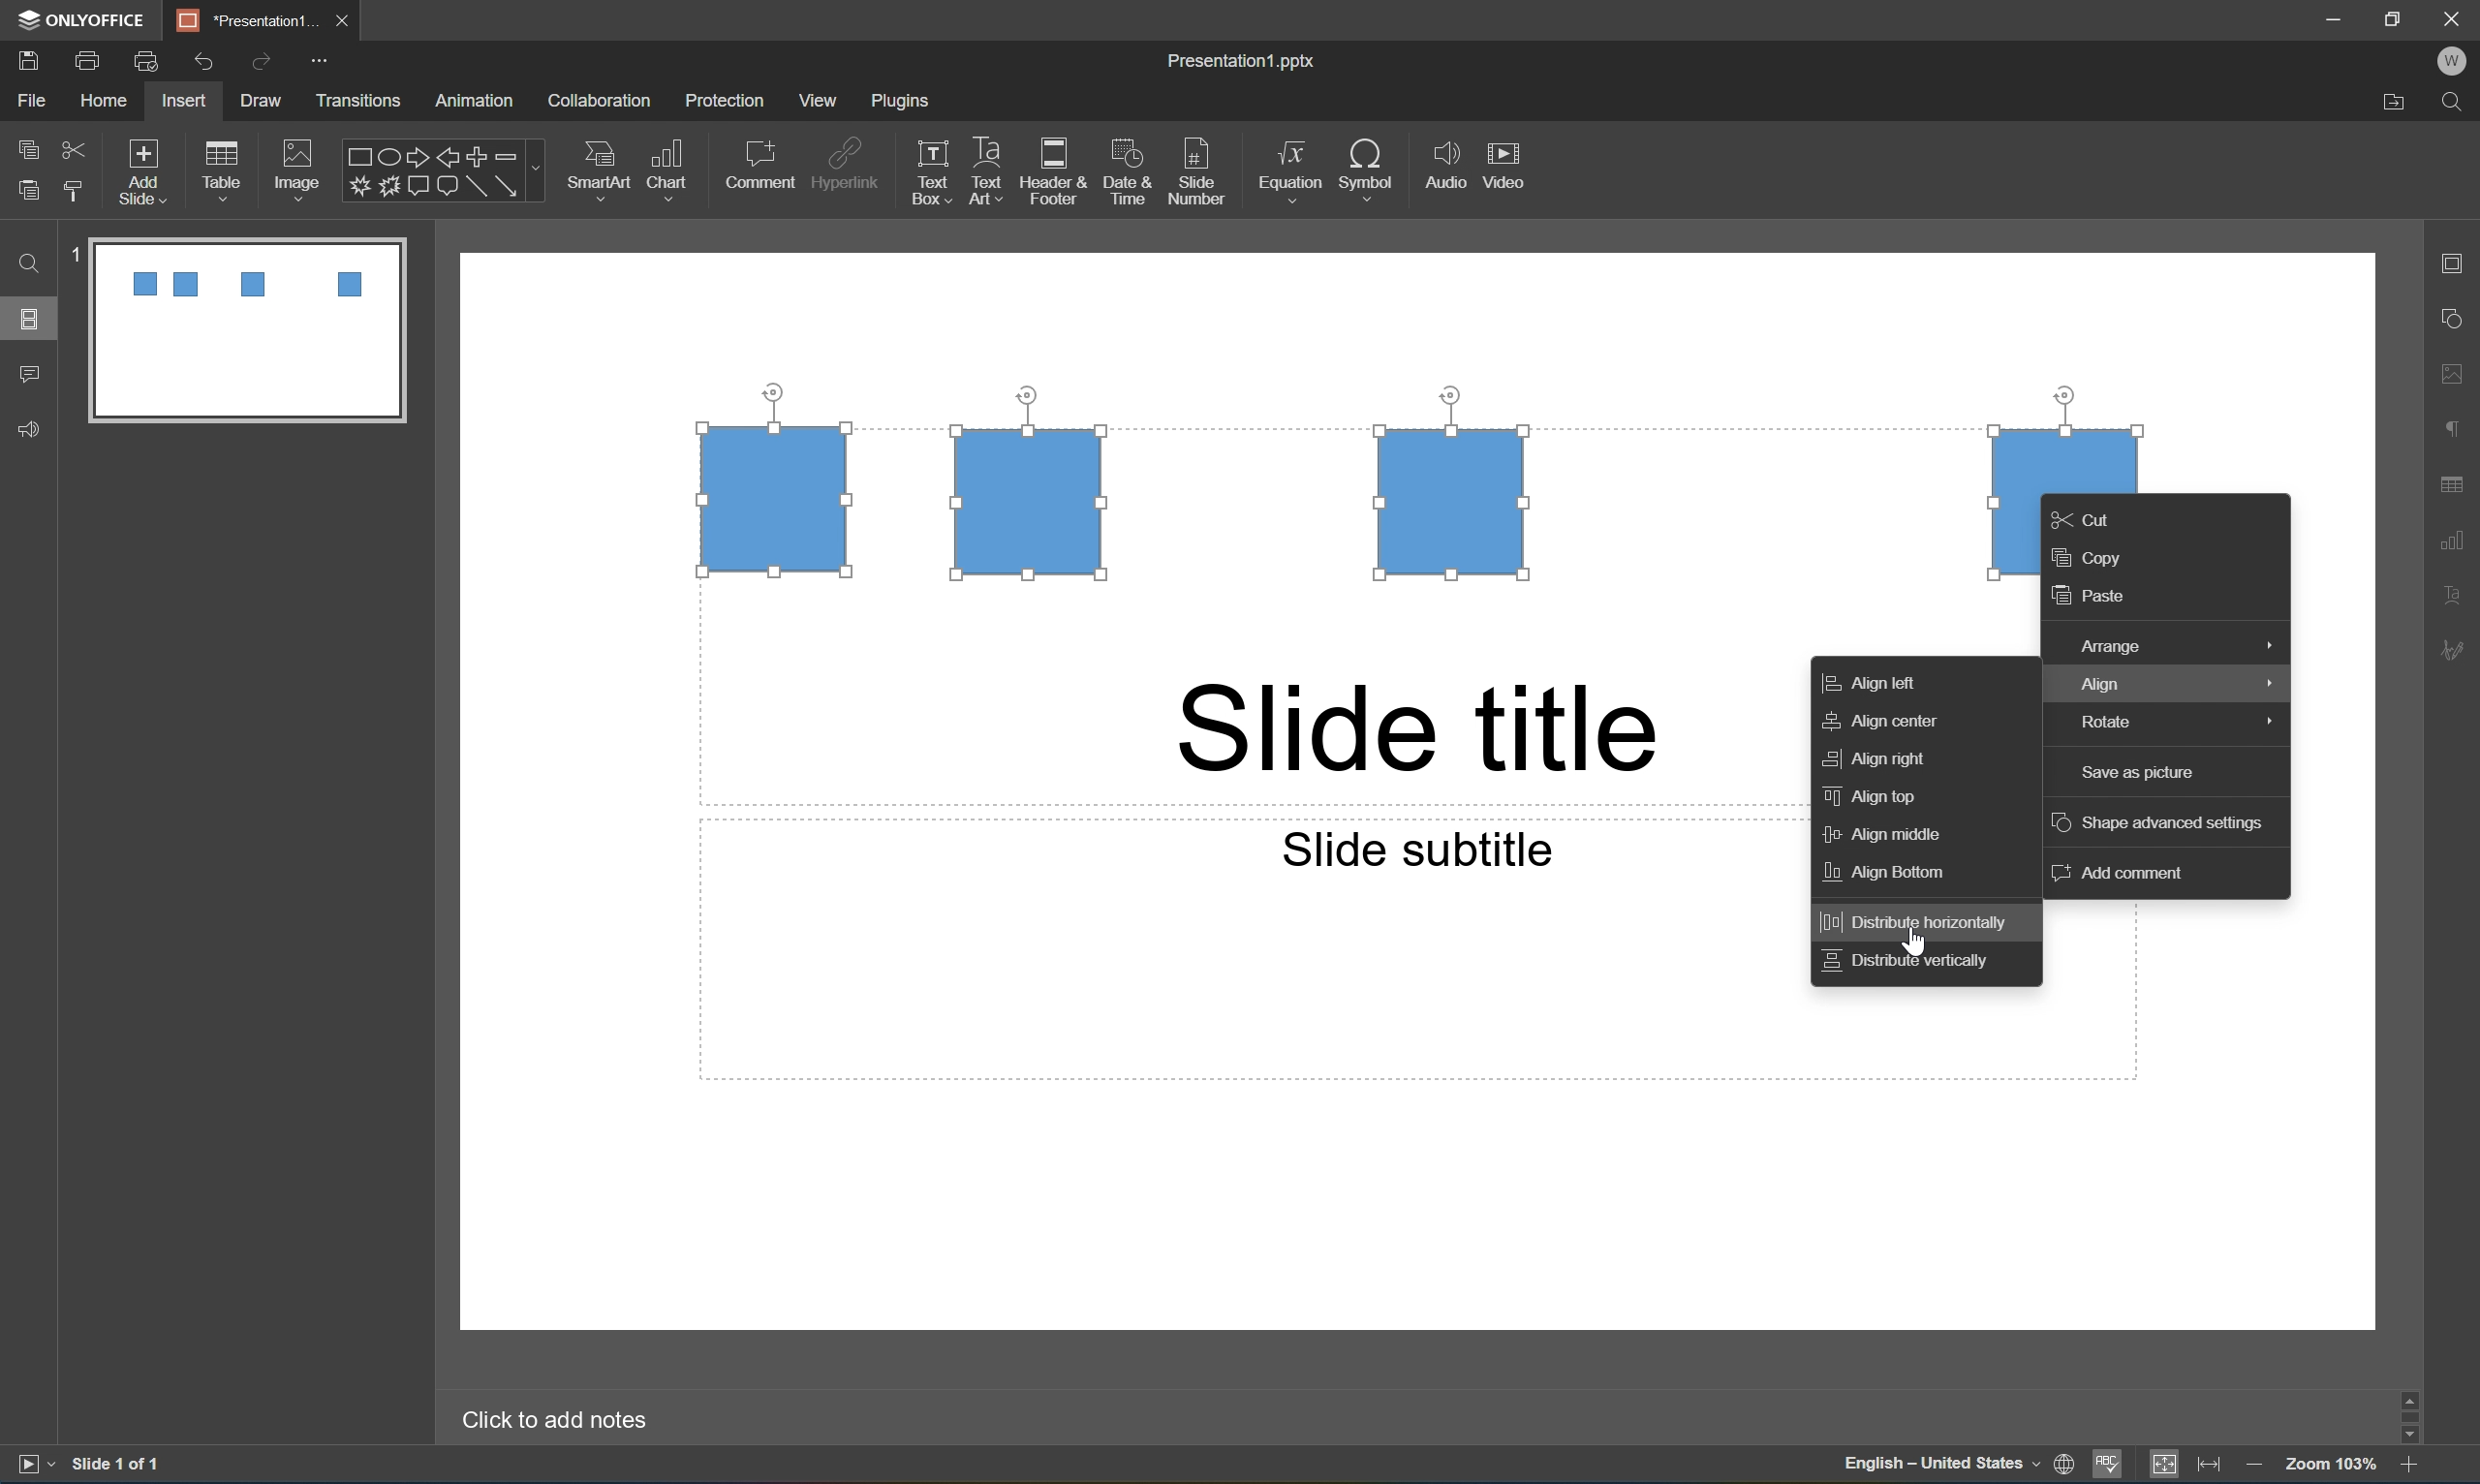  Describe the element at coordinates (2460, 265) in the screenshot. I see `slide settings` at that location.